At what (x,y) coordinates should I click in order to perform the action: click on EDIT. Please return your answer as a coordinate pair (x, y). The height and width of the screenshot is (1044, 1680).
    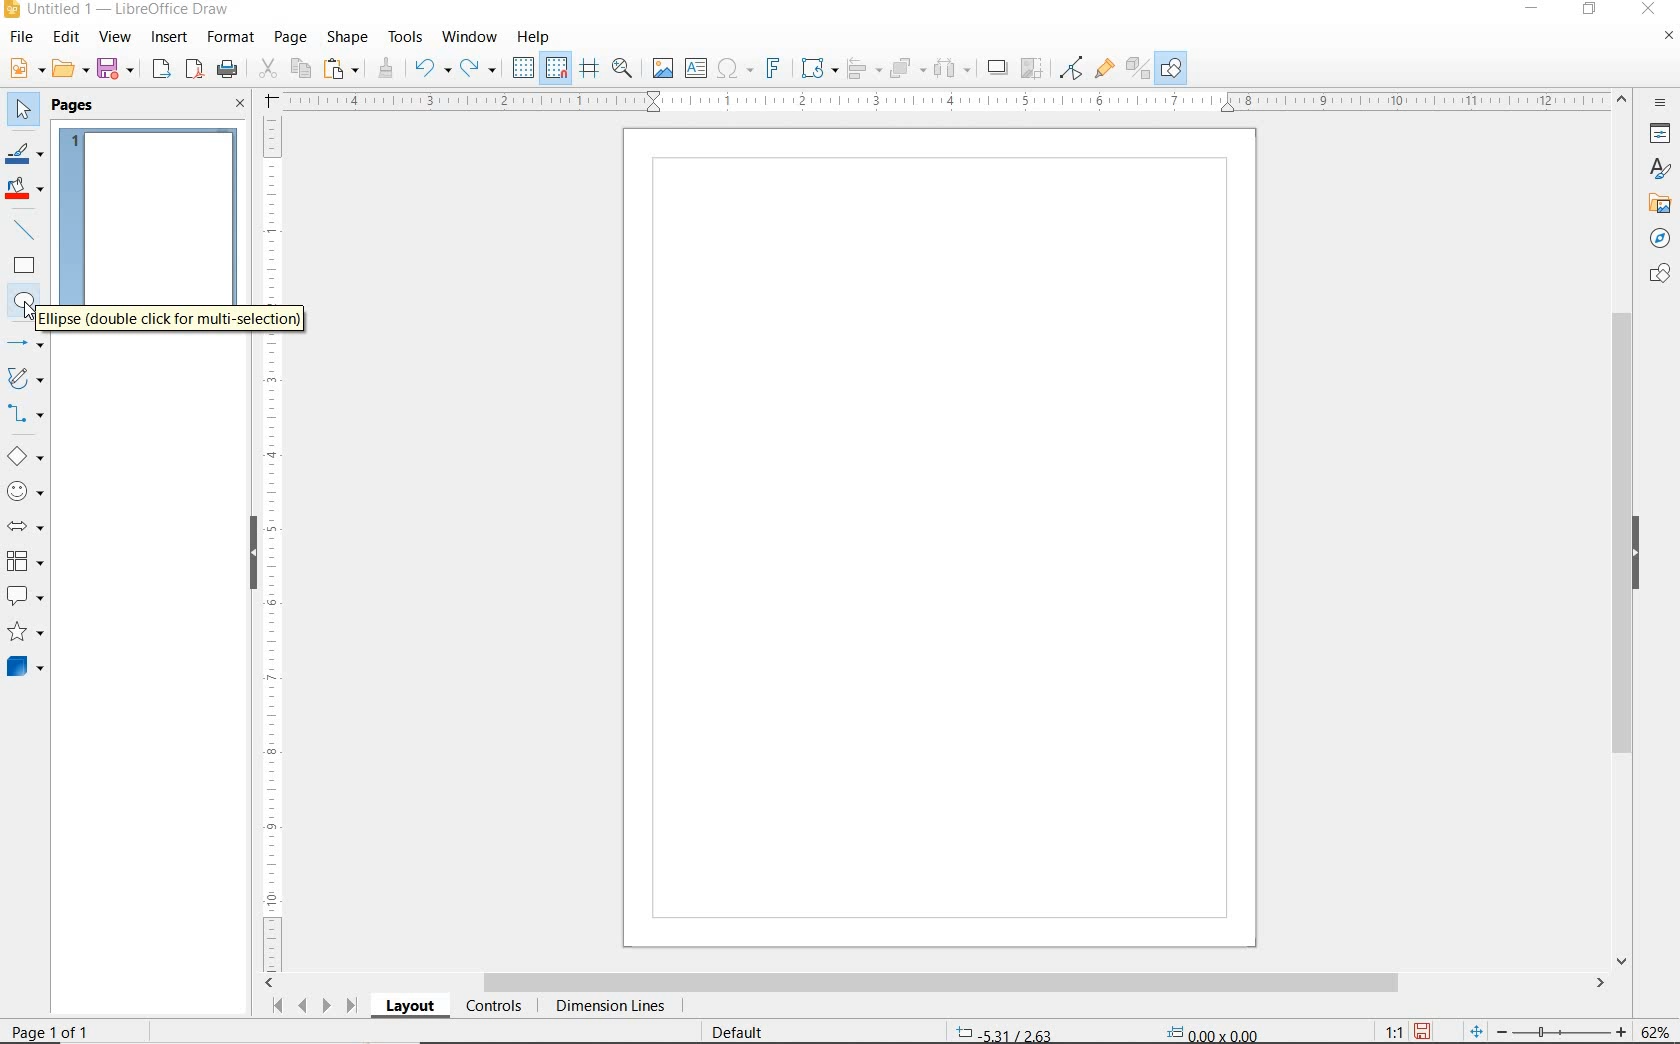
    Looking at the image, I should click on (67, 37).